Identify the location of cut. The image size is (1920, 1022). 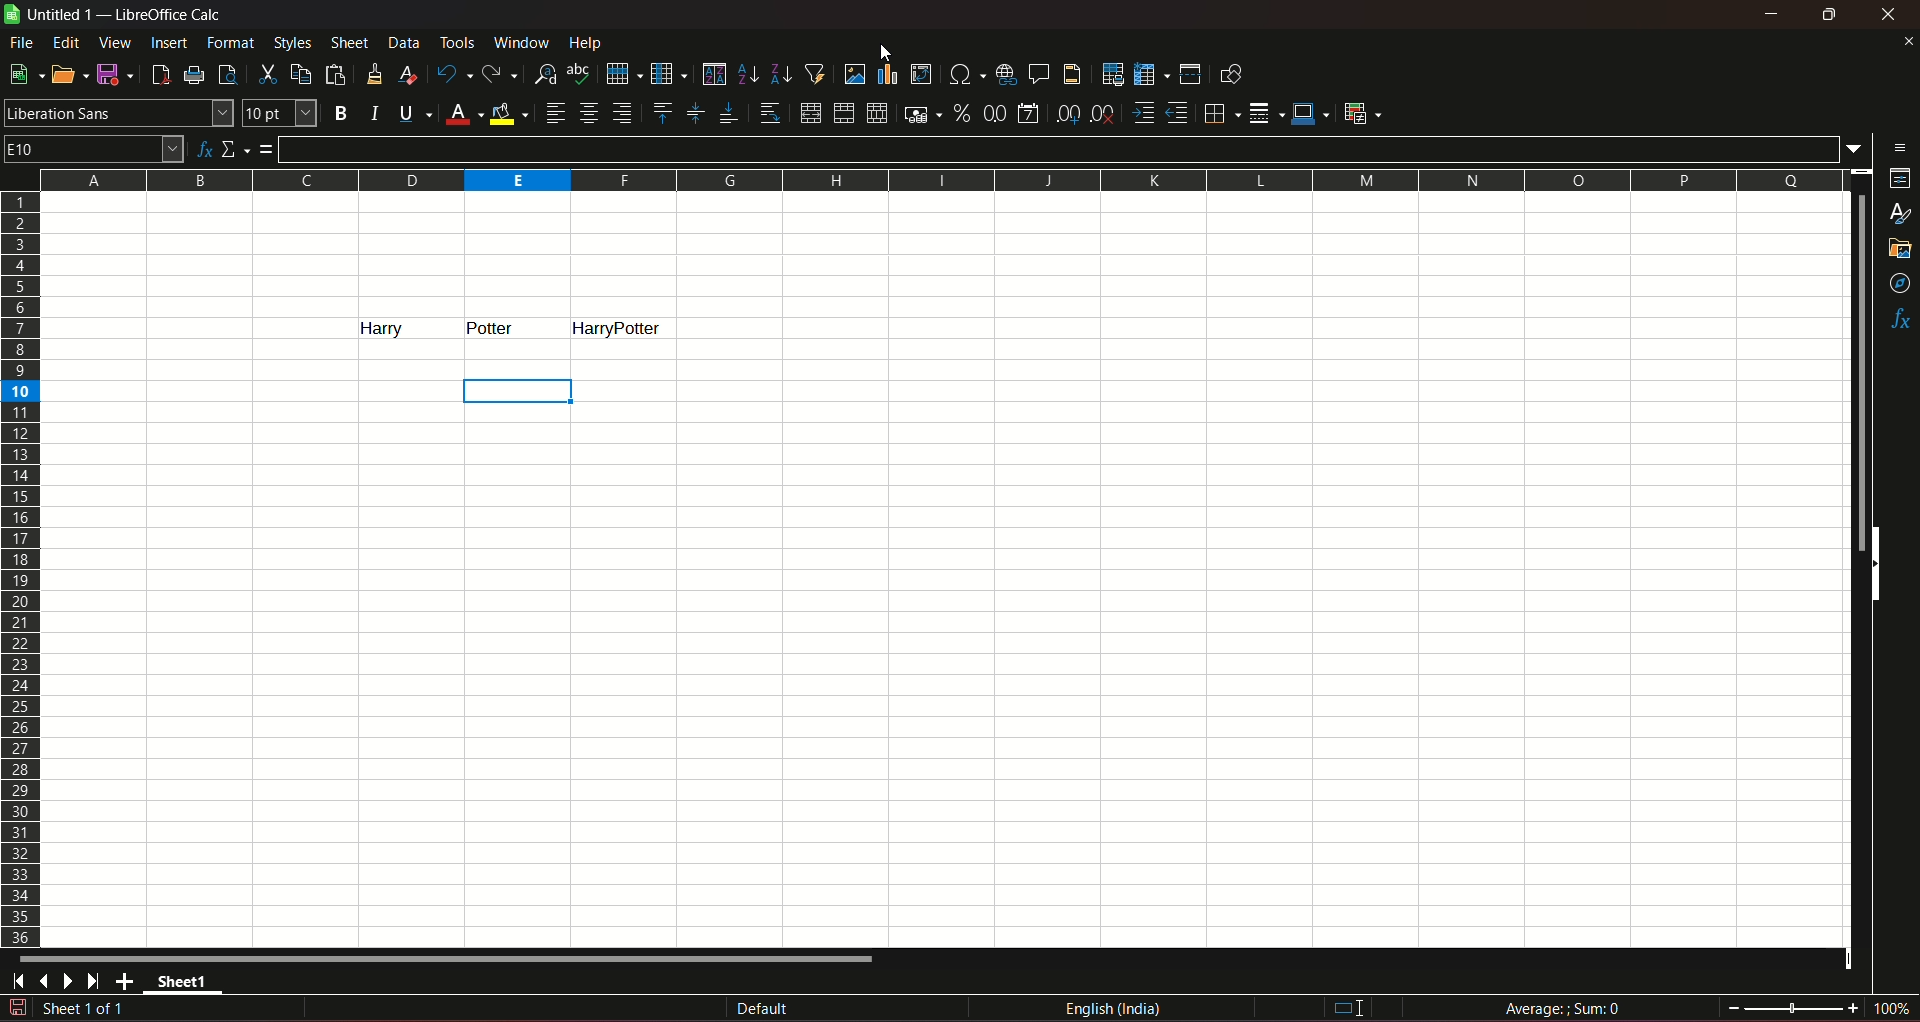
(265, 74).